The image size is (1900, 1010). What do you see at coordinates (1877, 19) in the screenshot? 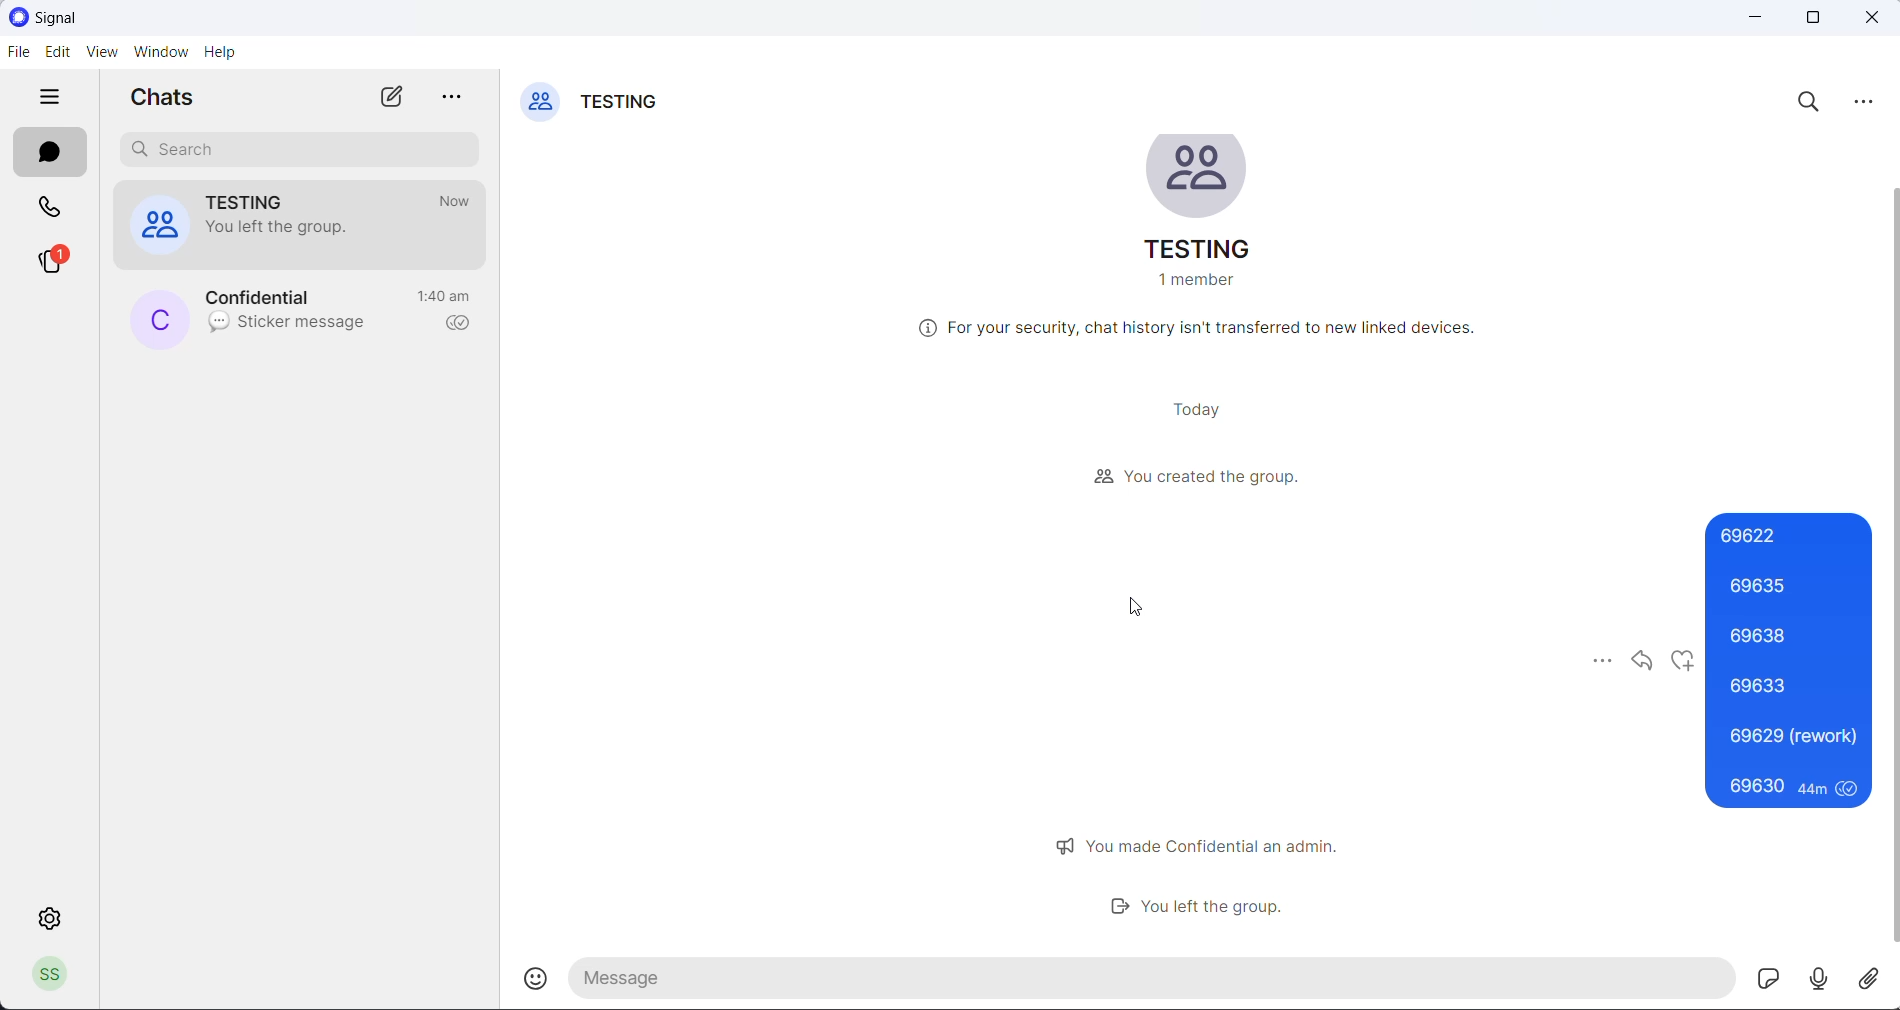
I see `close` at bounding box center [1877, 19].